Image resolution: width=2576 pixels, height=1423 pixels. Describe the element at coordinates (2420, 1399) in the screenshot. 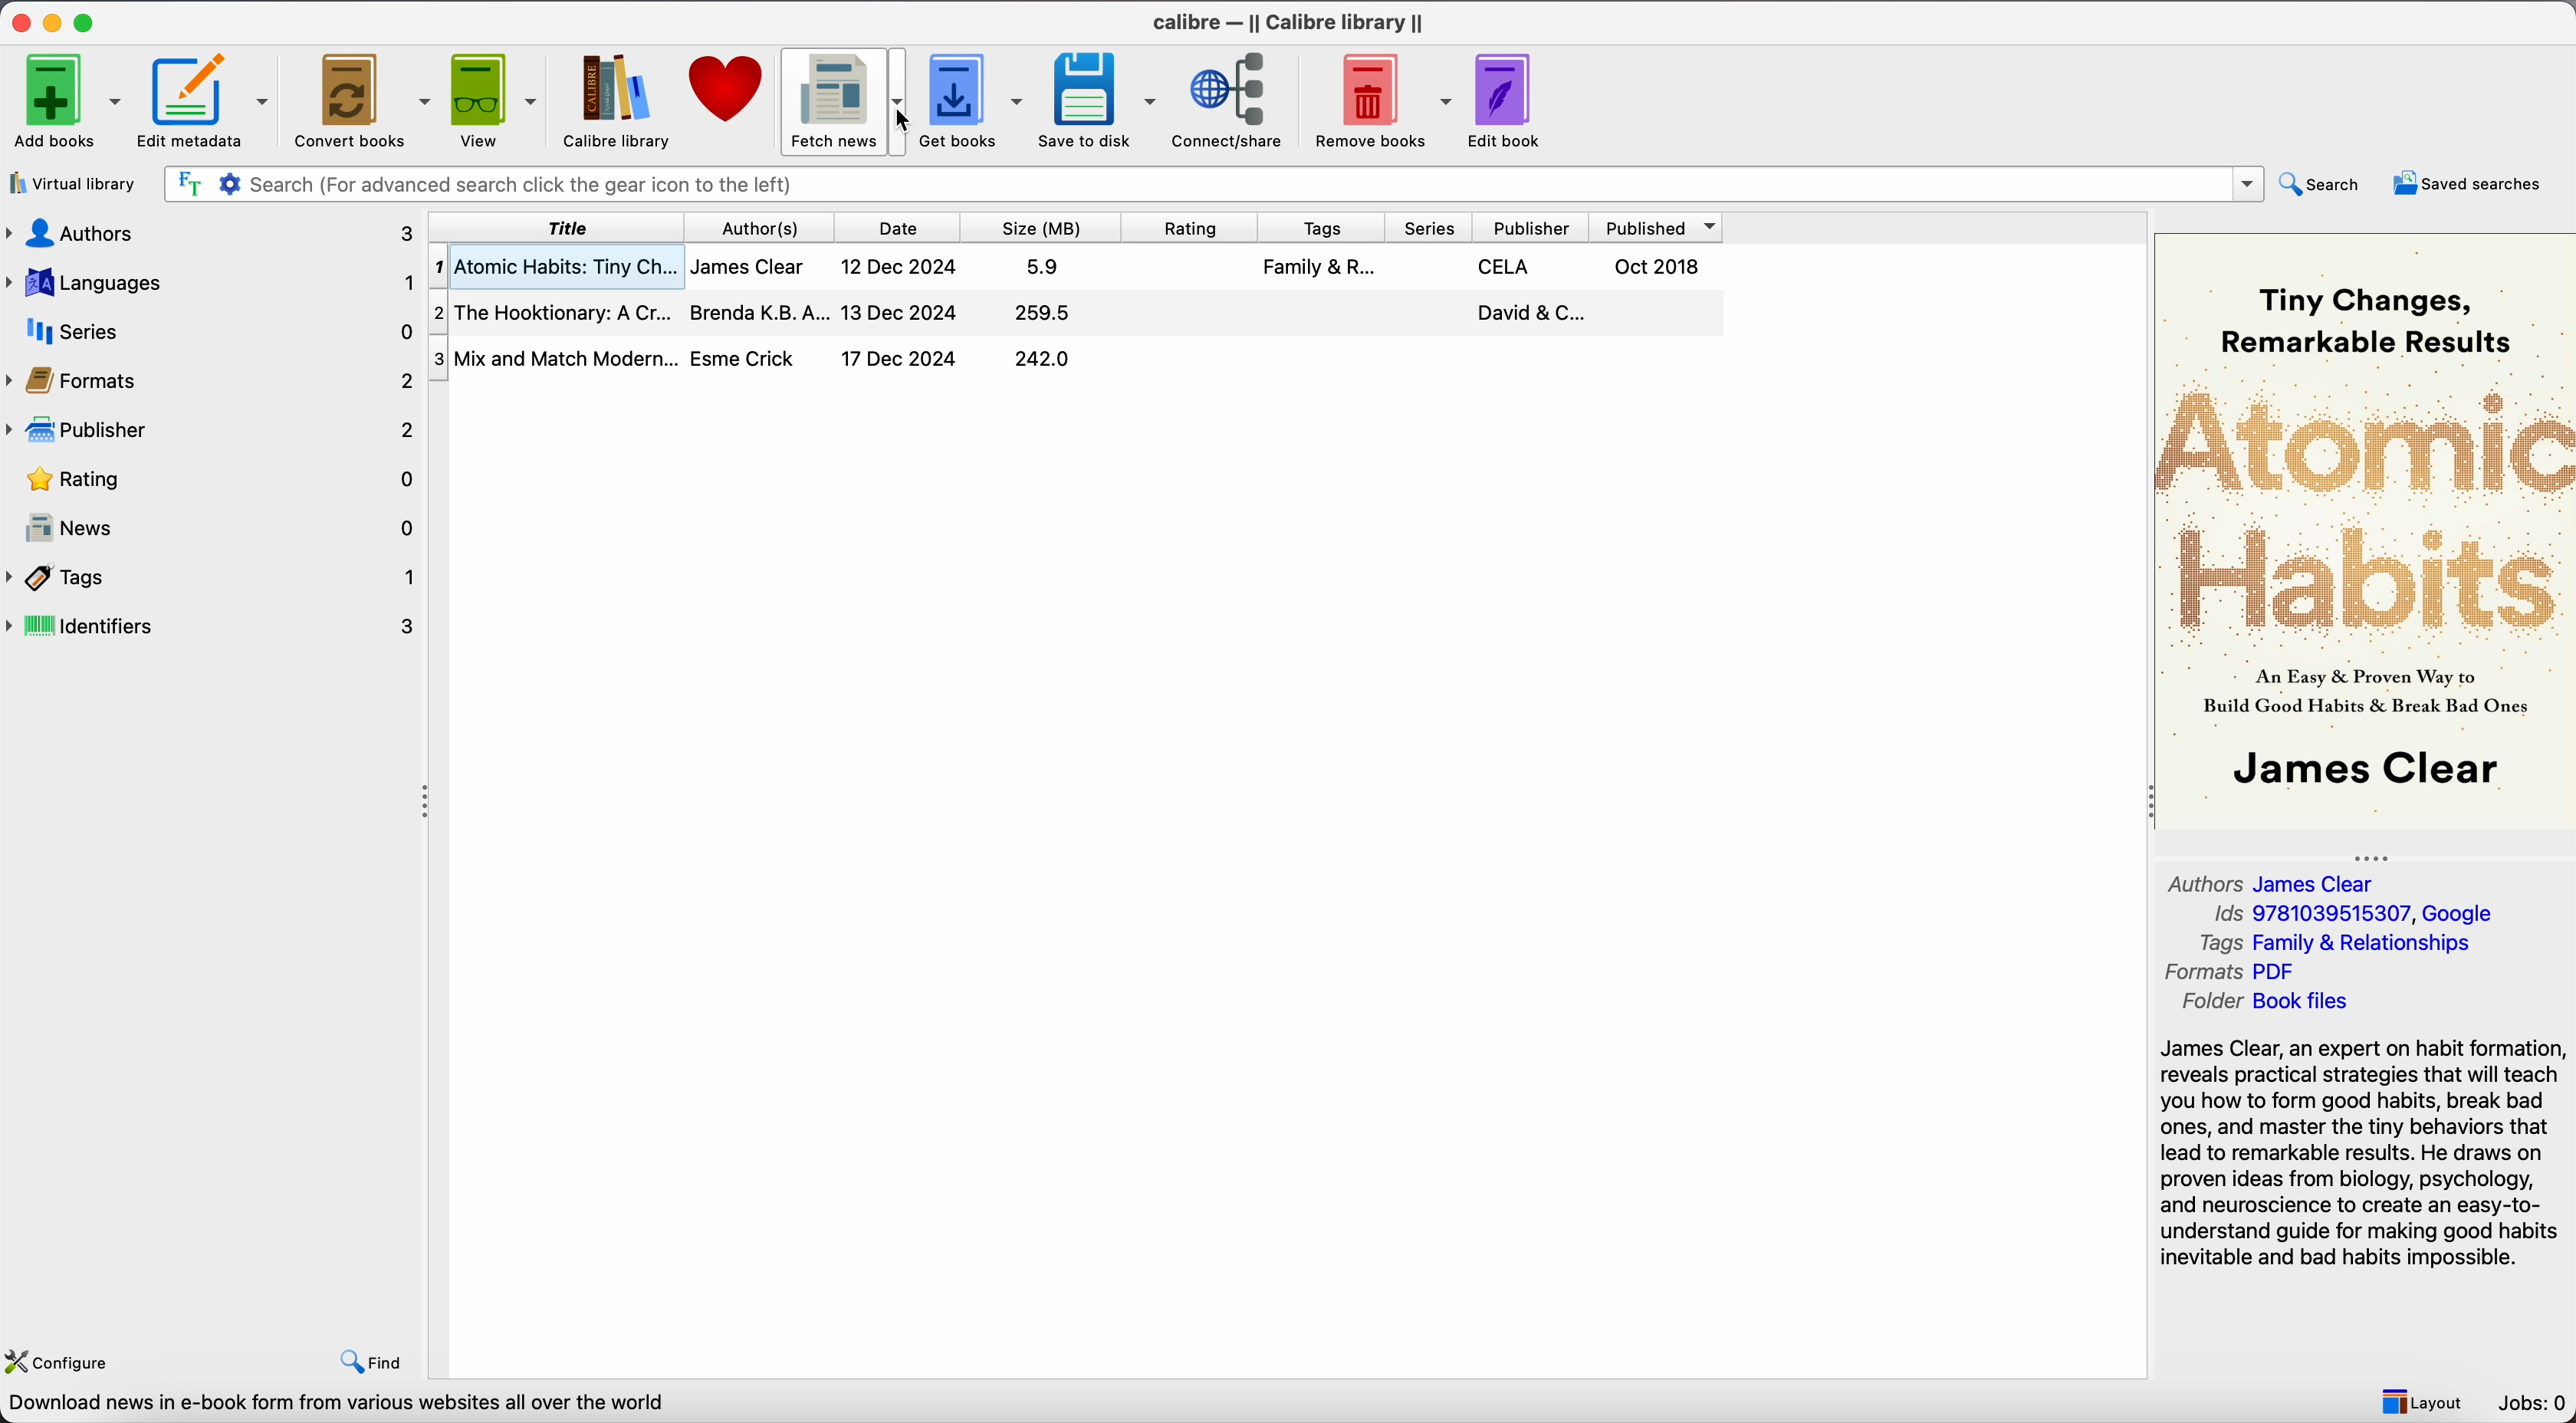

I see `layout` at that location.